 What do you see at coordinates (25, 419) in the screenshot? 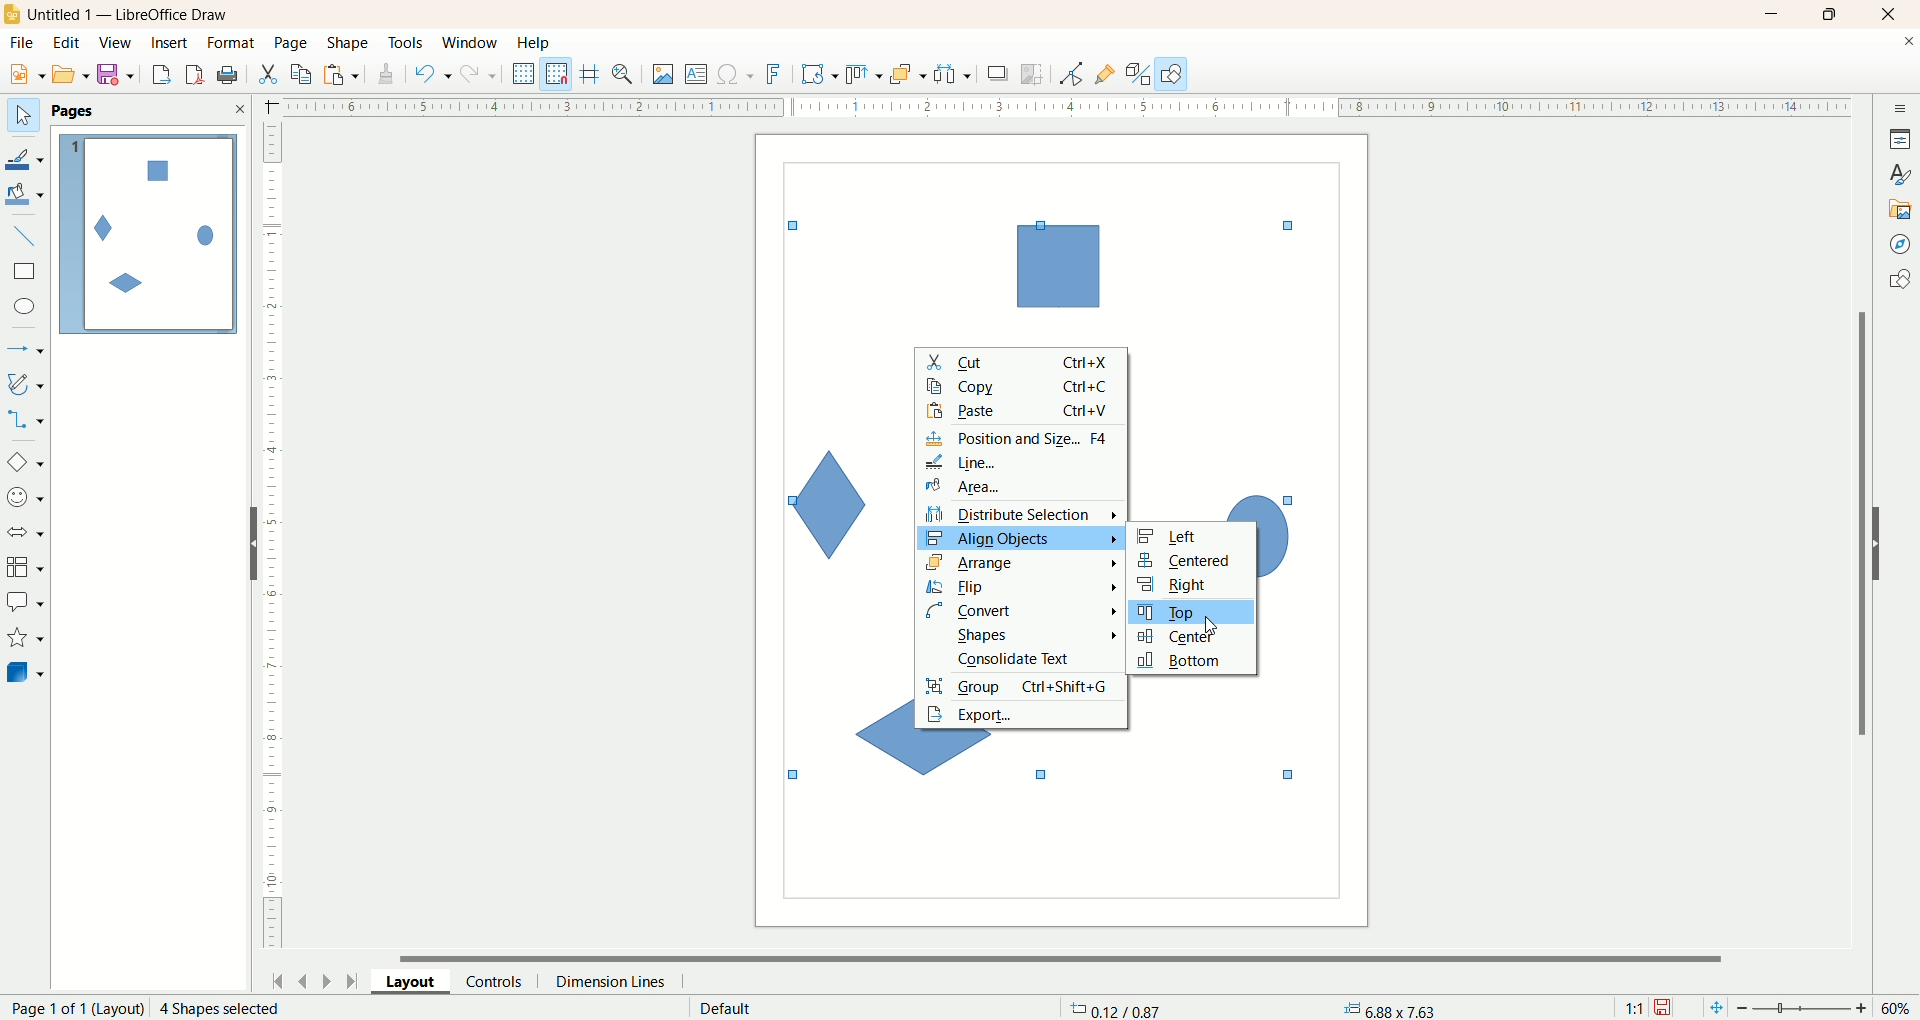
I see `connectors` at bounding box center [25, 419].